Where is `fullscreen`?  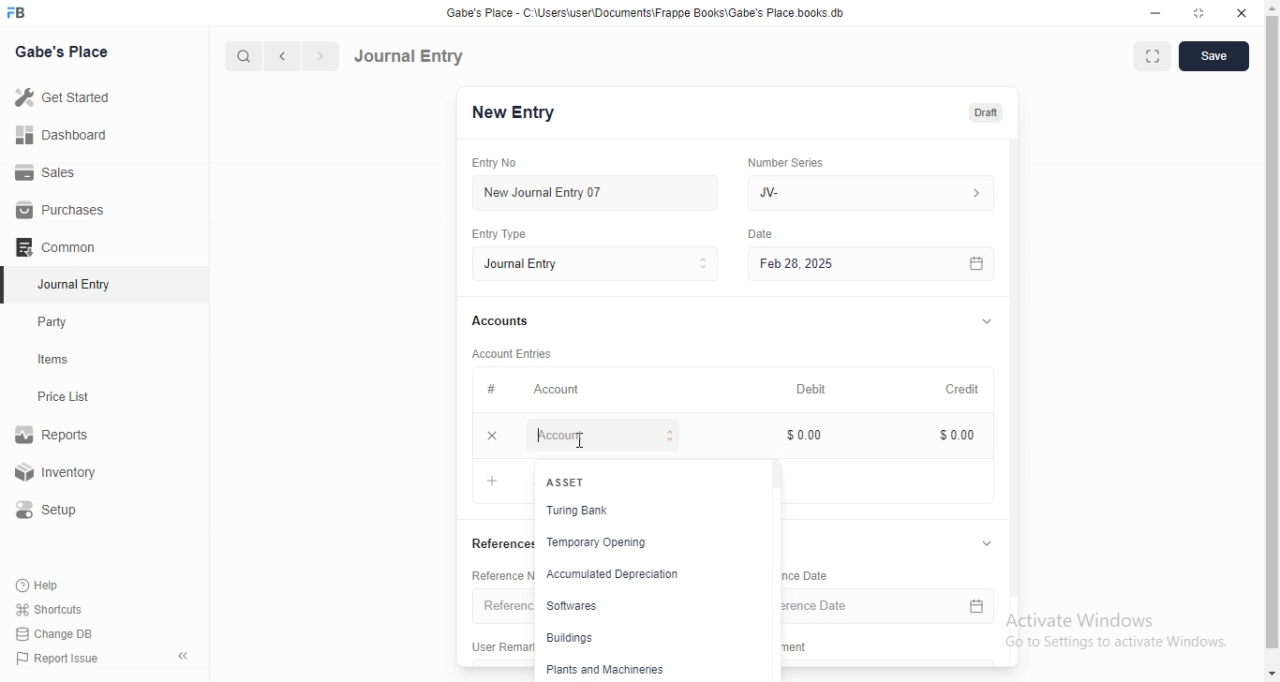 fullscreen is located at coordinates (1151, 58).